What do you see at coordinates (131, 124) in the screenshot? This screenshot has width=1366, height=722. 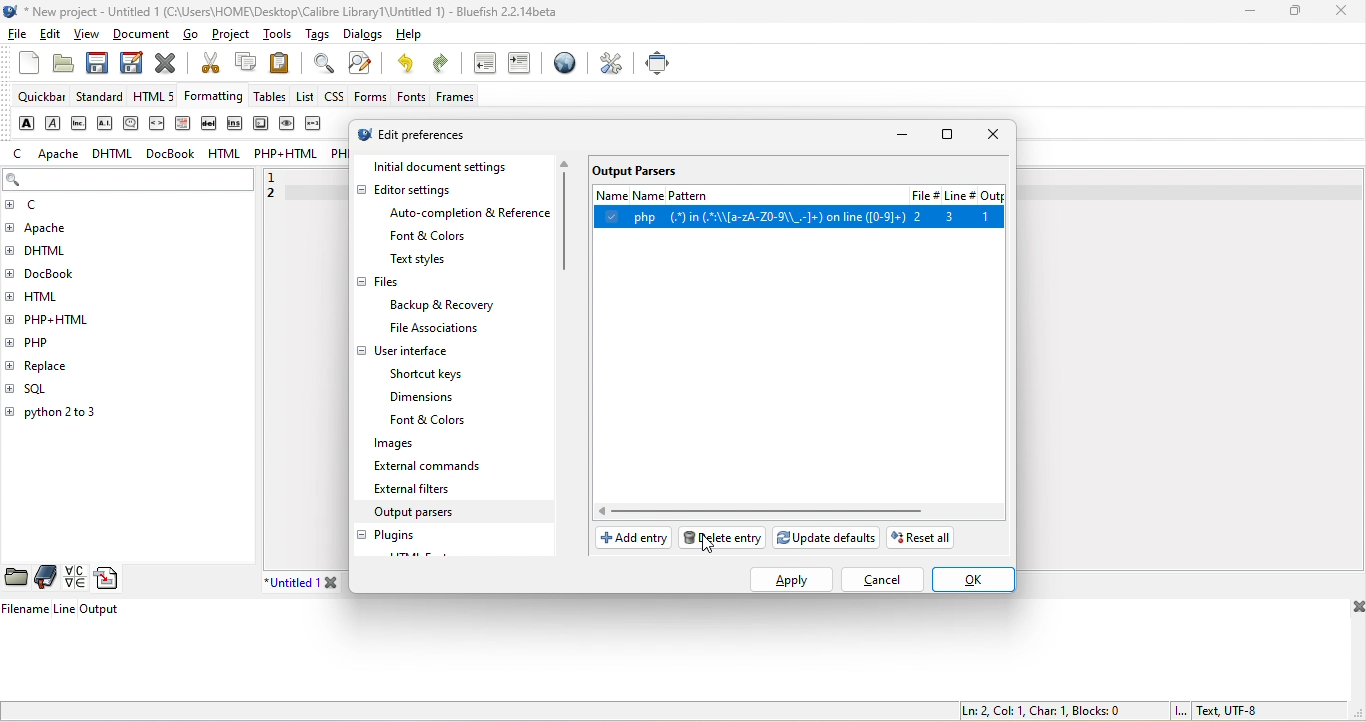 I see `citation` at bounding box center [131, 124].